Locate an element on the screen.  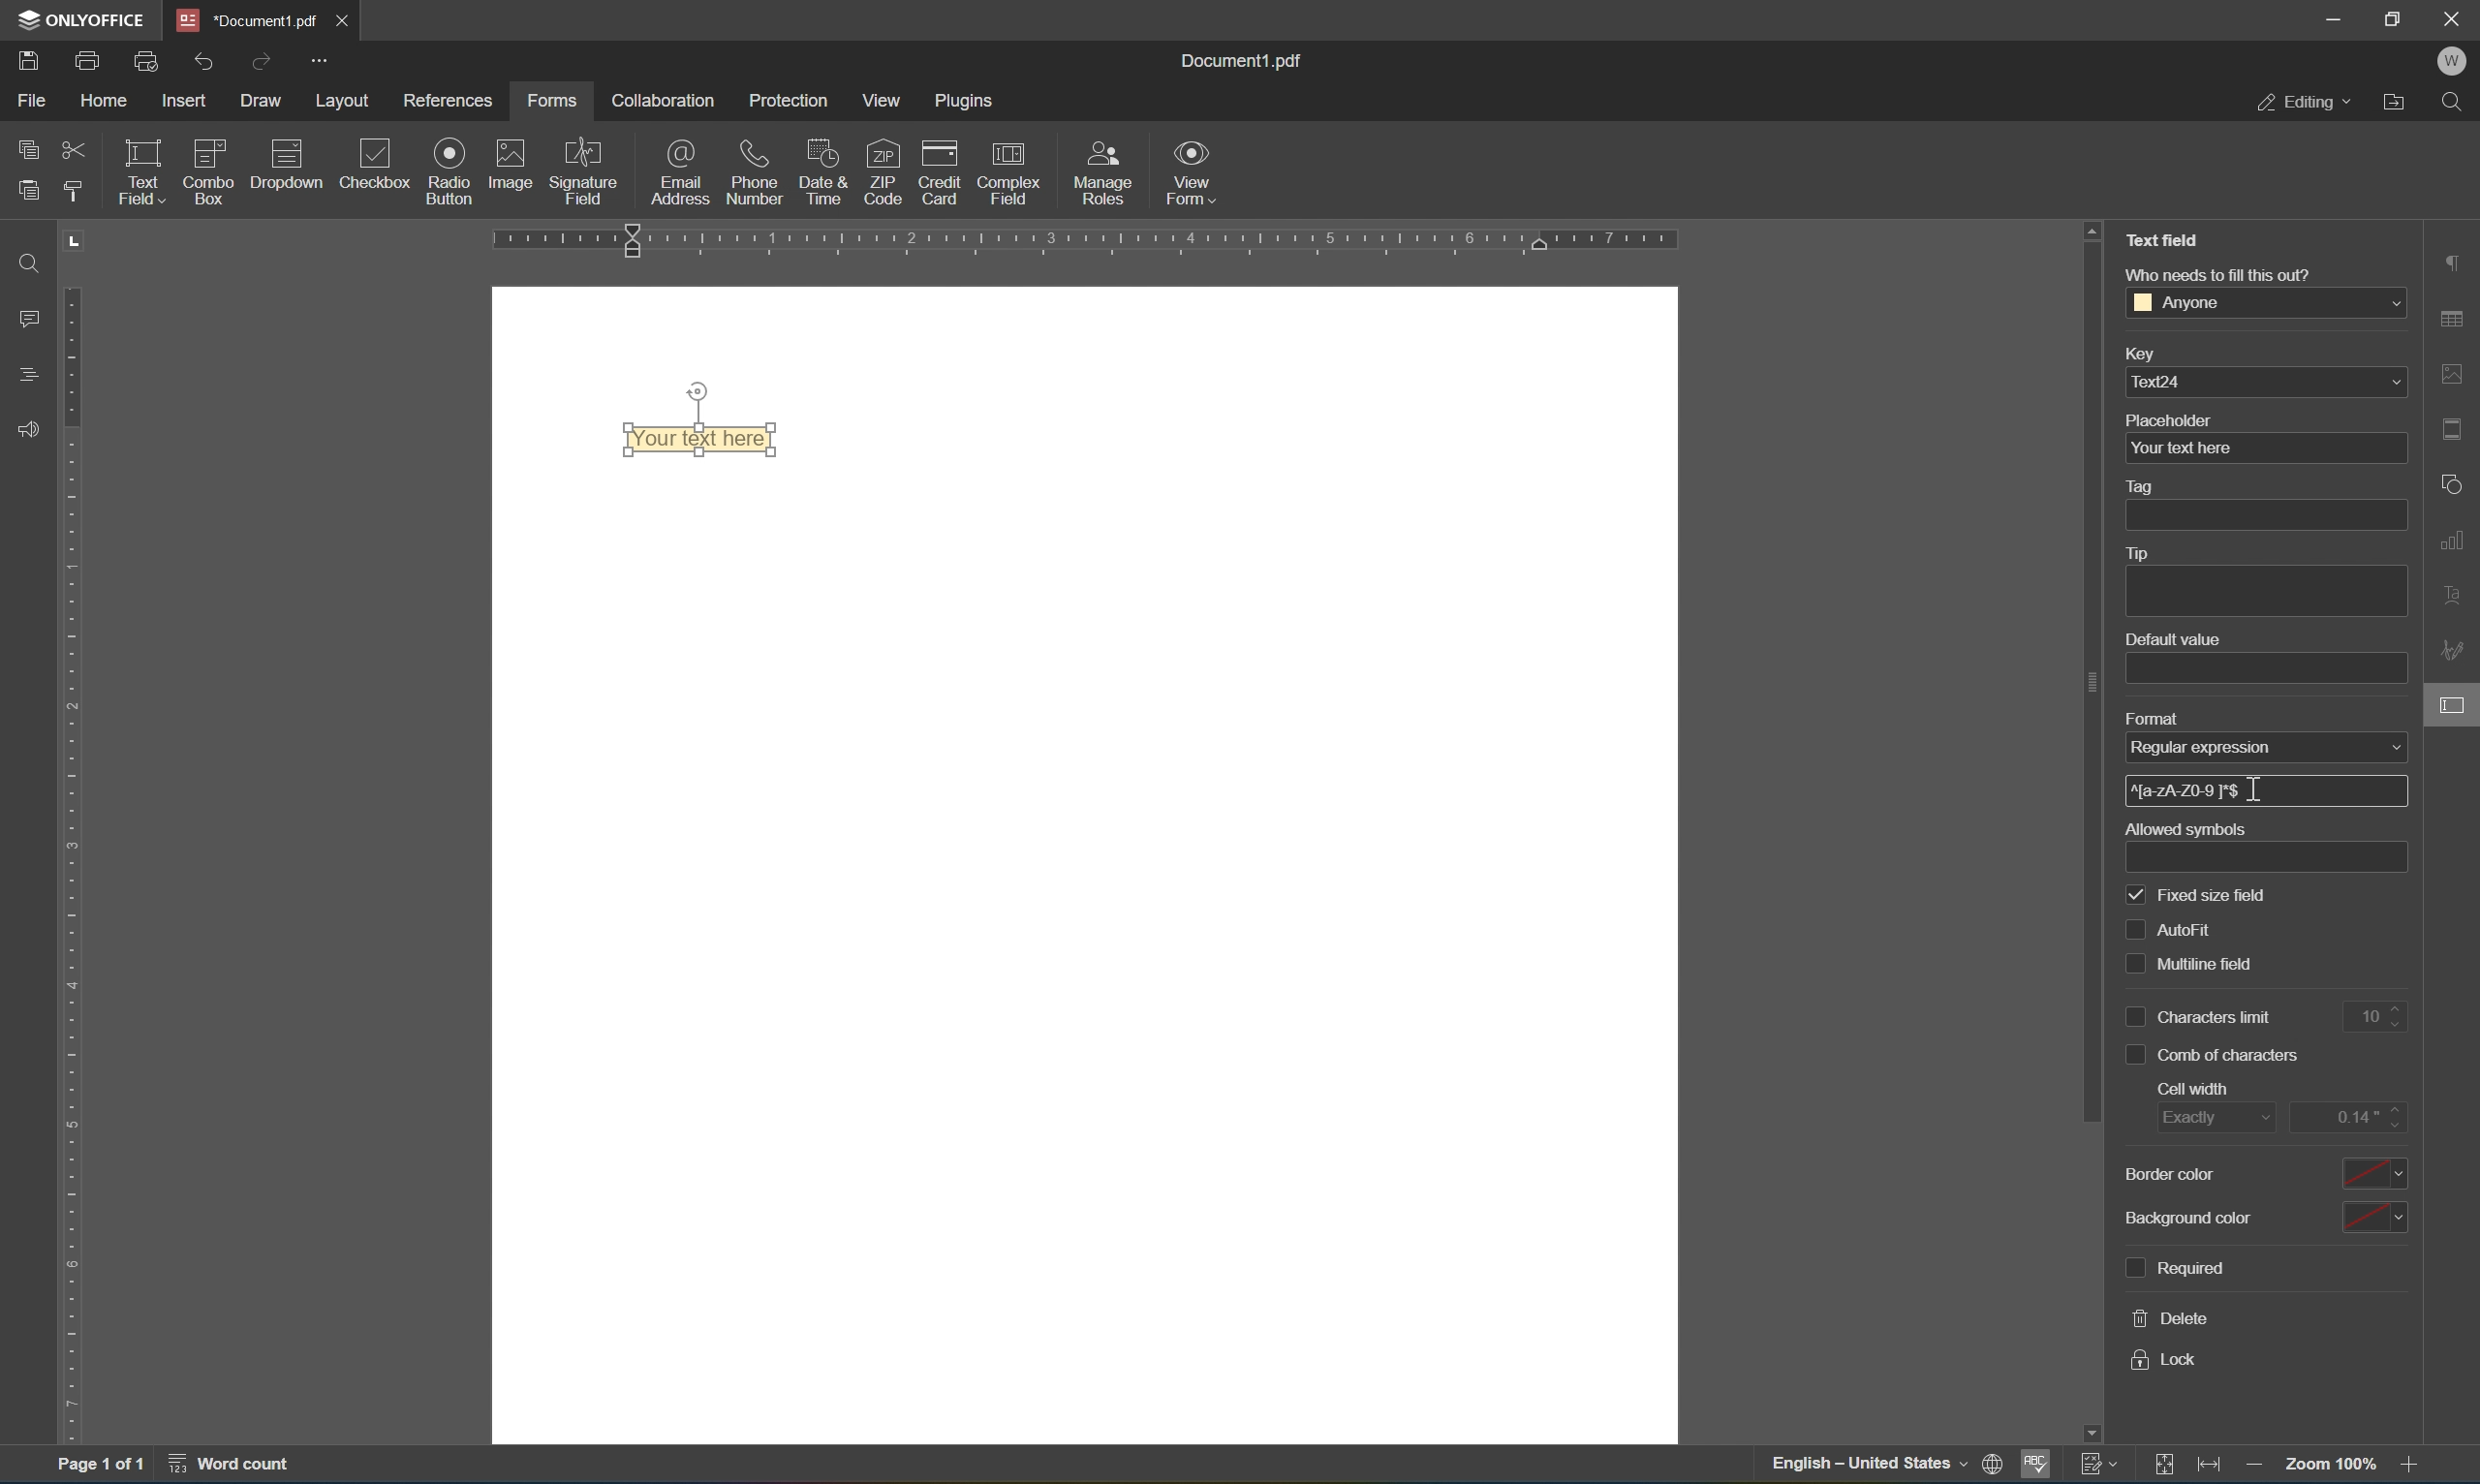
background color is located at coordinates (2191, 1217).